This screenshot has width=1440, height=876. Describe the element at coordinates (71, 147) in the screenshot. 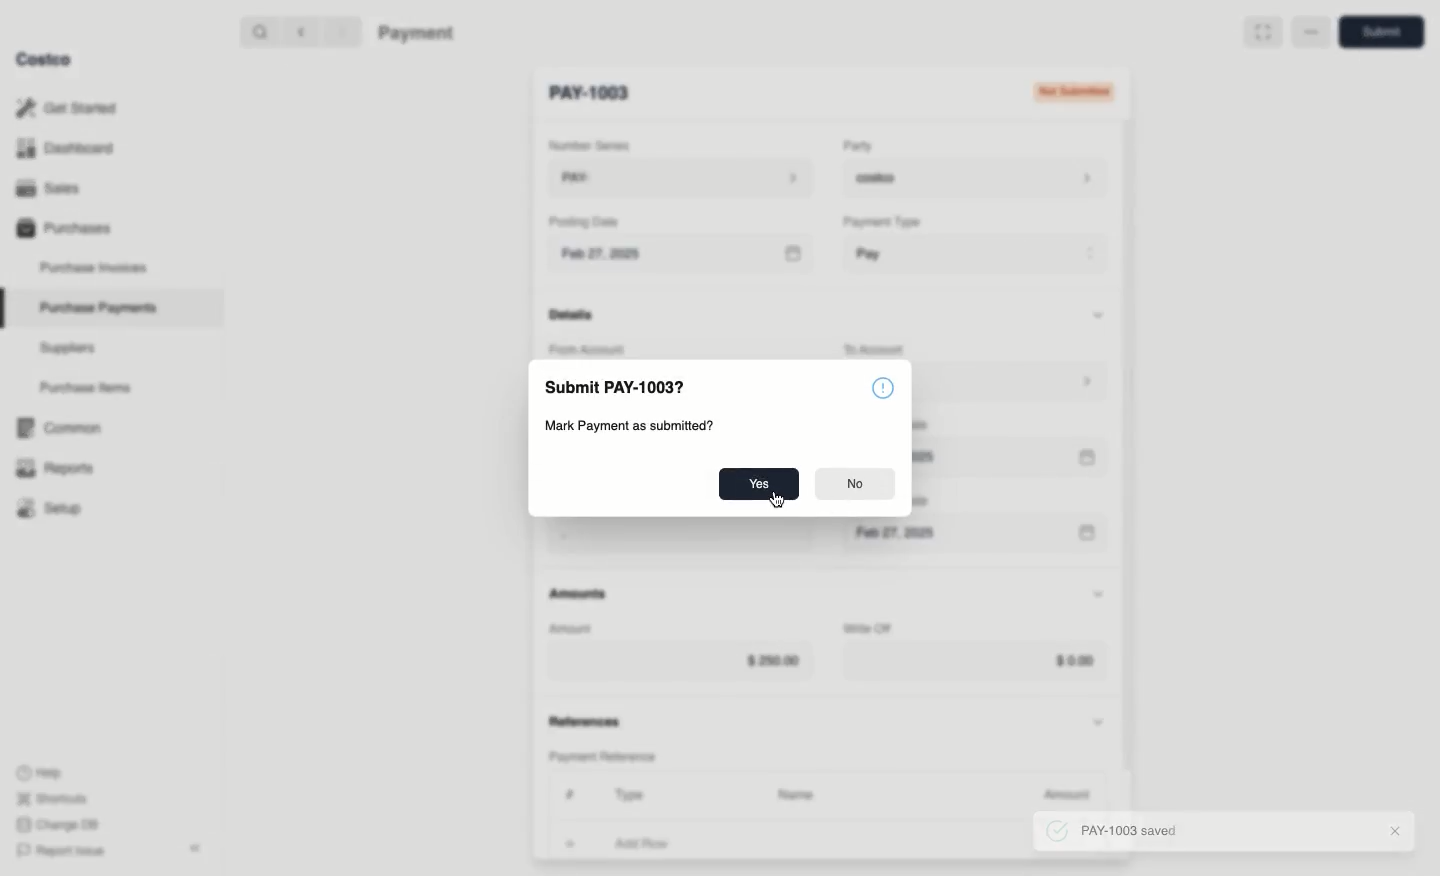

I see `Dashboard` at that location.